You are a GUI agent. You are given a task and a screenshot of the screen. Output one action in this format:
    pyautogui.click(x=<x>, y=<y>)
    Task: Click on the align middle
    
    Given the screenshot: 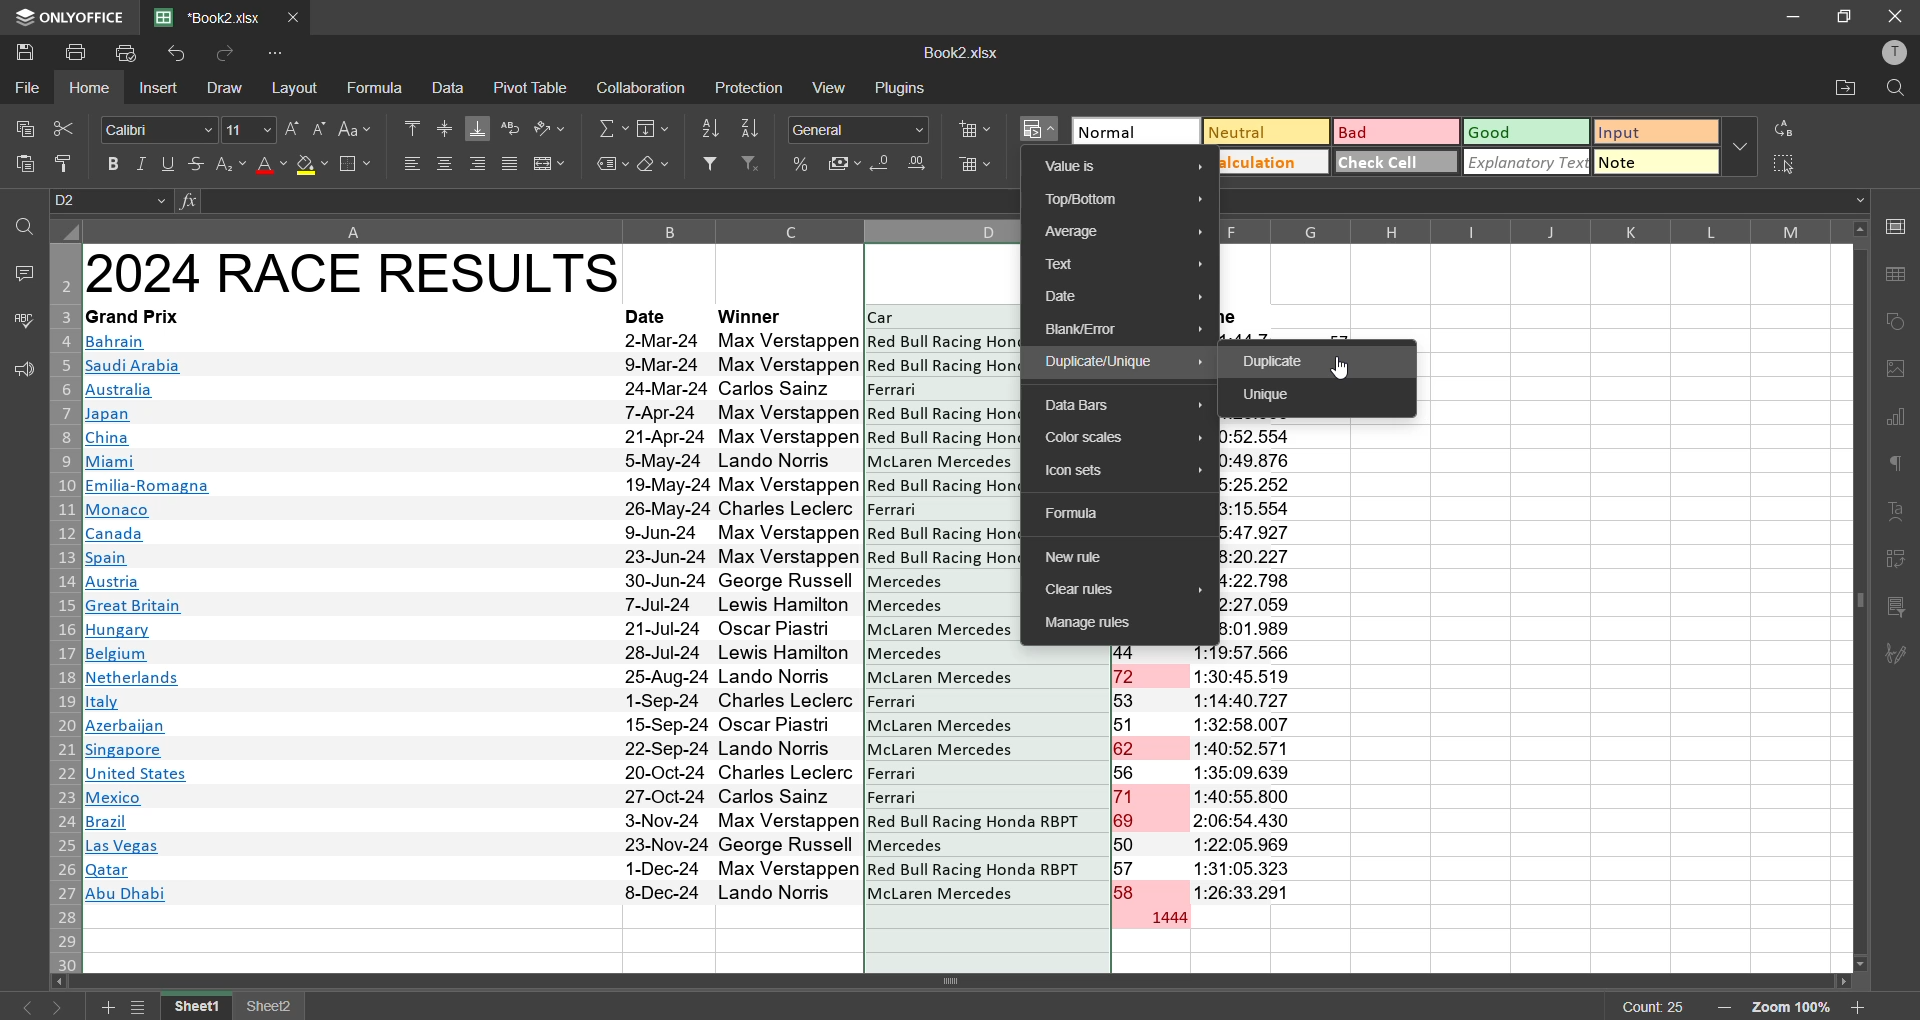 What is the action you would take?
    pyautogui.click(x=445, y=126)
    